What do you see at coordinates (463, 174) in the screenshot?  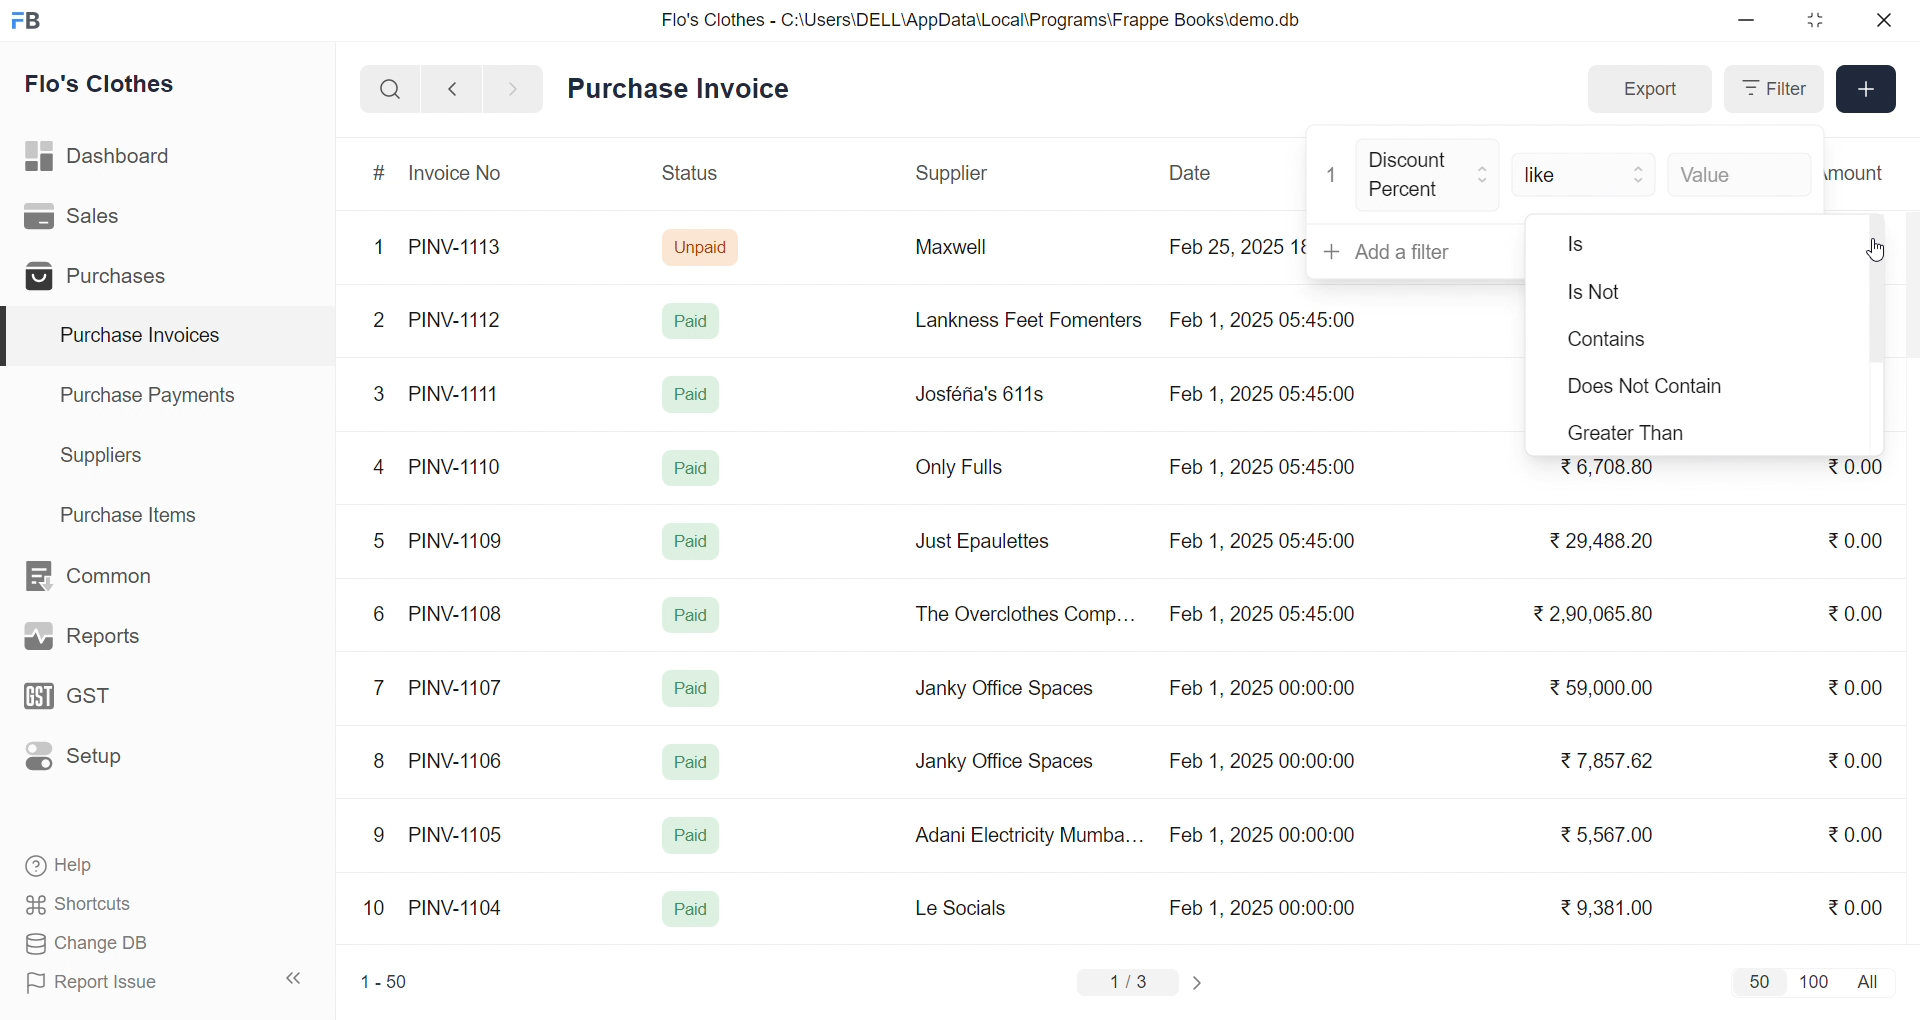 I see `Invoice No` at bounding box center [463, 174].